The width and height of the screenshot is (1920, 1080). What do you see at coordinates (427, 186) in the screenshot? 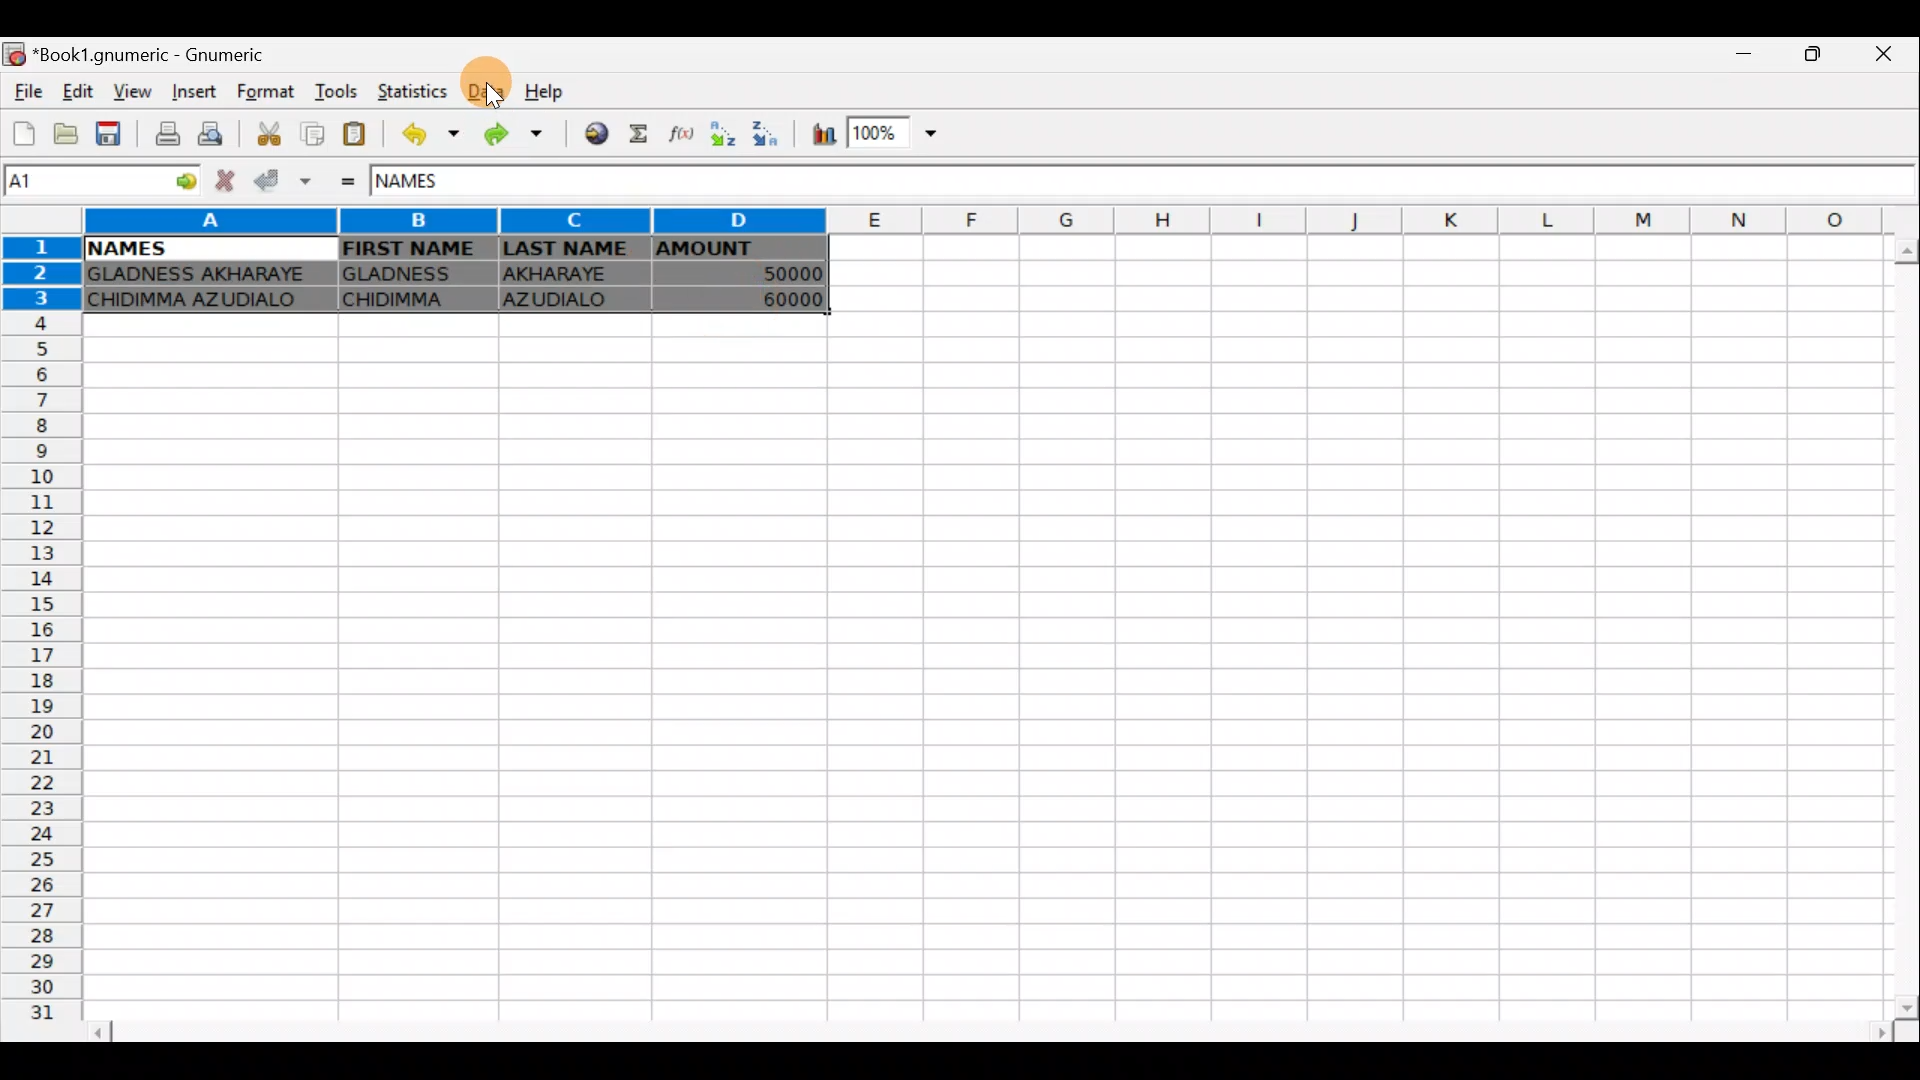
I see `NAMES` at bounding box center [427, 186].